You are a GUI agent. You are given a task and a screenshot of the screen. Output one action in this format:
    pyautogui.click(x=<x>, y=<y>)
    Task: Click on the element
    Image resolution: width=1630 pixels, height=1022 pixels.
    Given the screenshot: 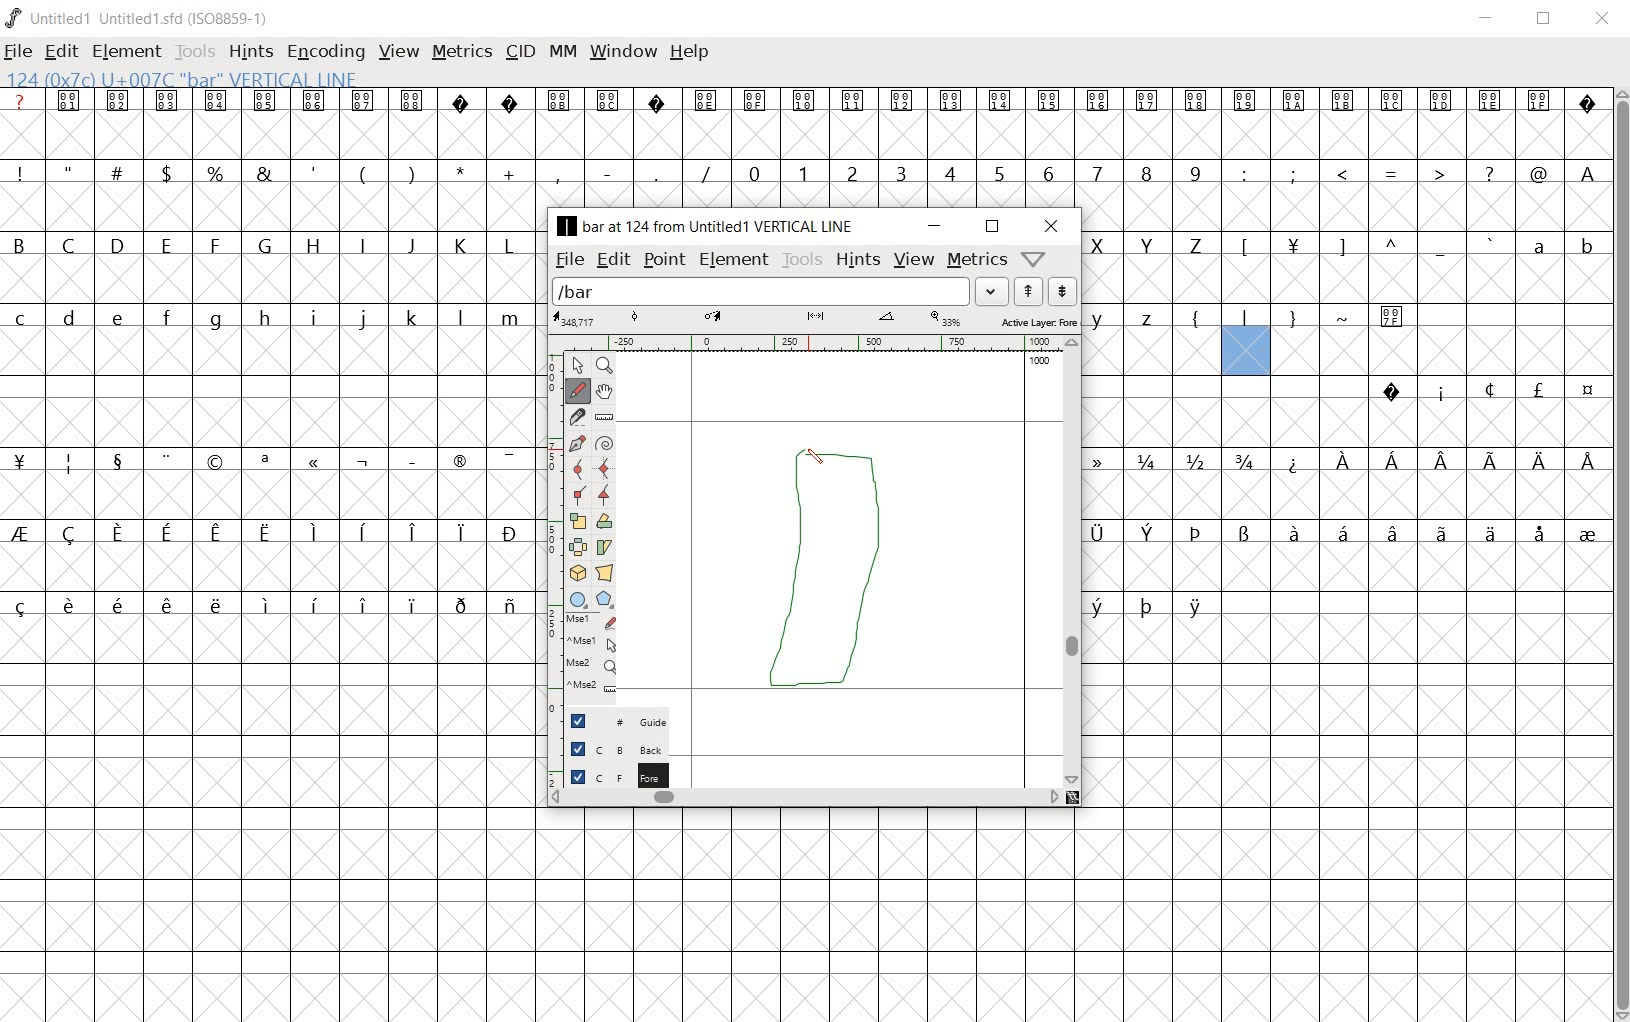 What is the action you would take?
    pyautogui.click(x=126, y=52)
    